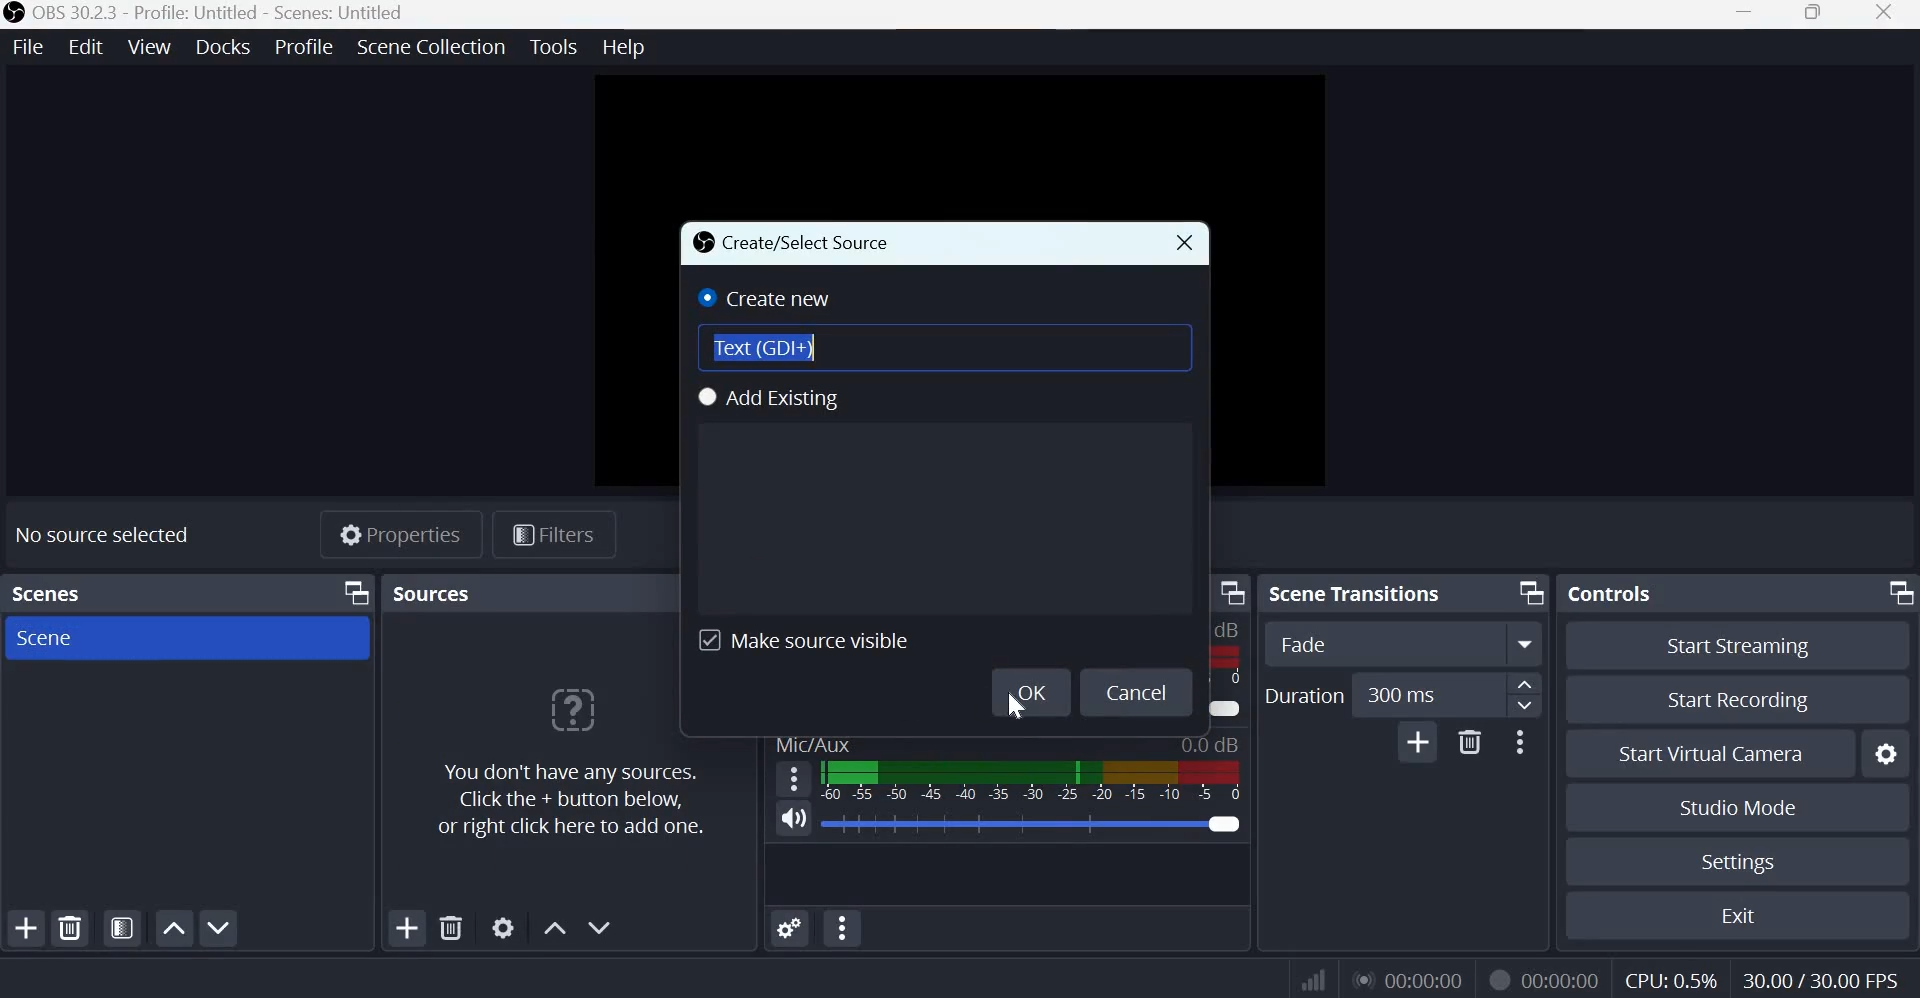 The width and height of the screenshot is (1920, 998). I want to click on dock option, so click(1231, 593).